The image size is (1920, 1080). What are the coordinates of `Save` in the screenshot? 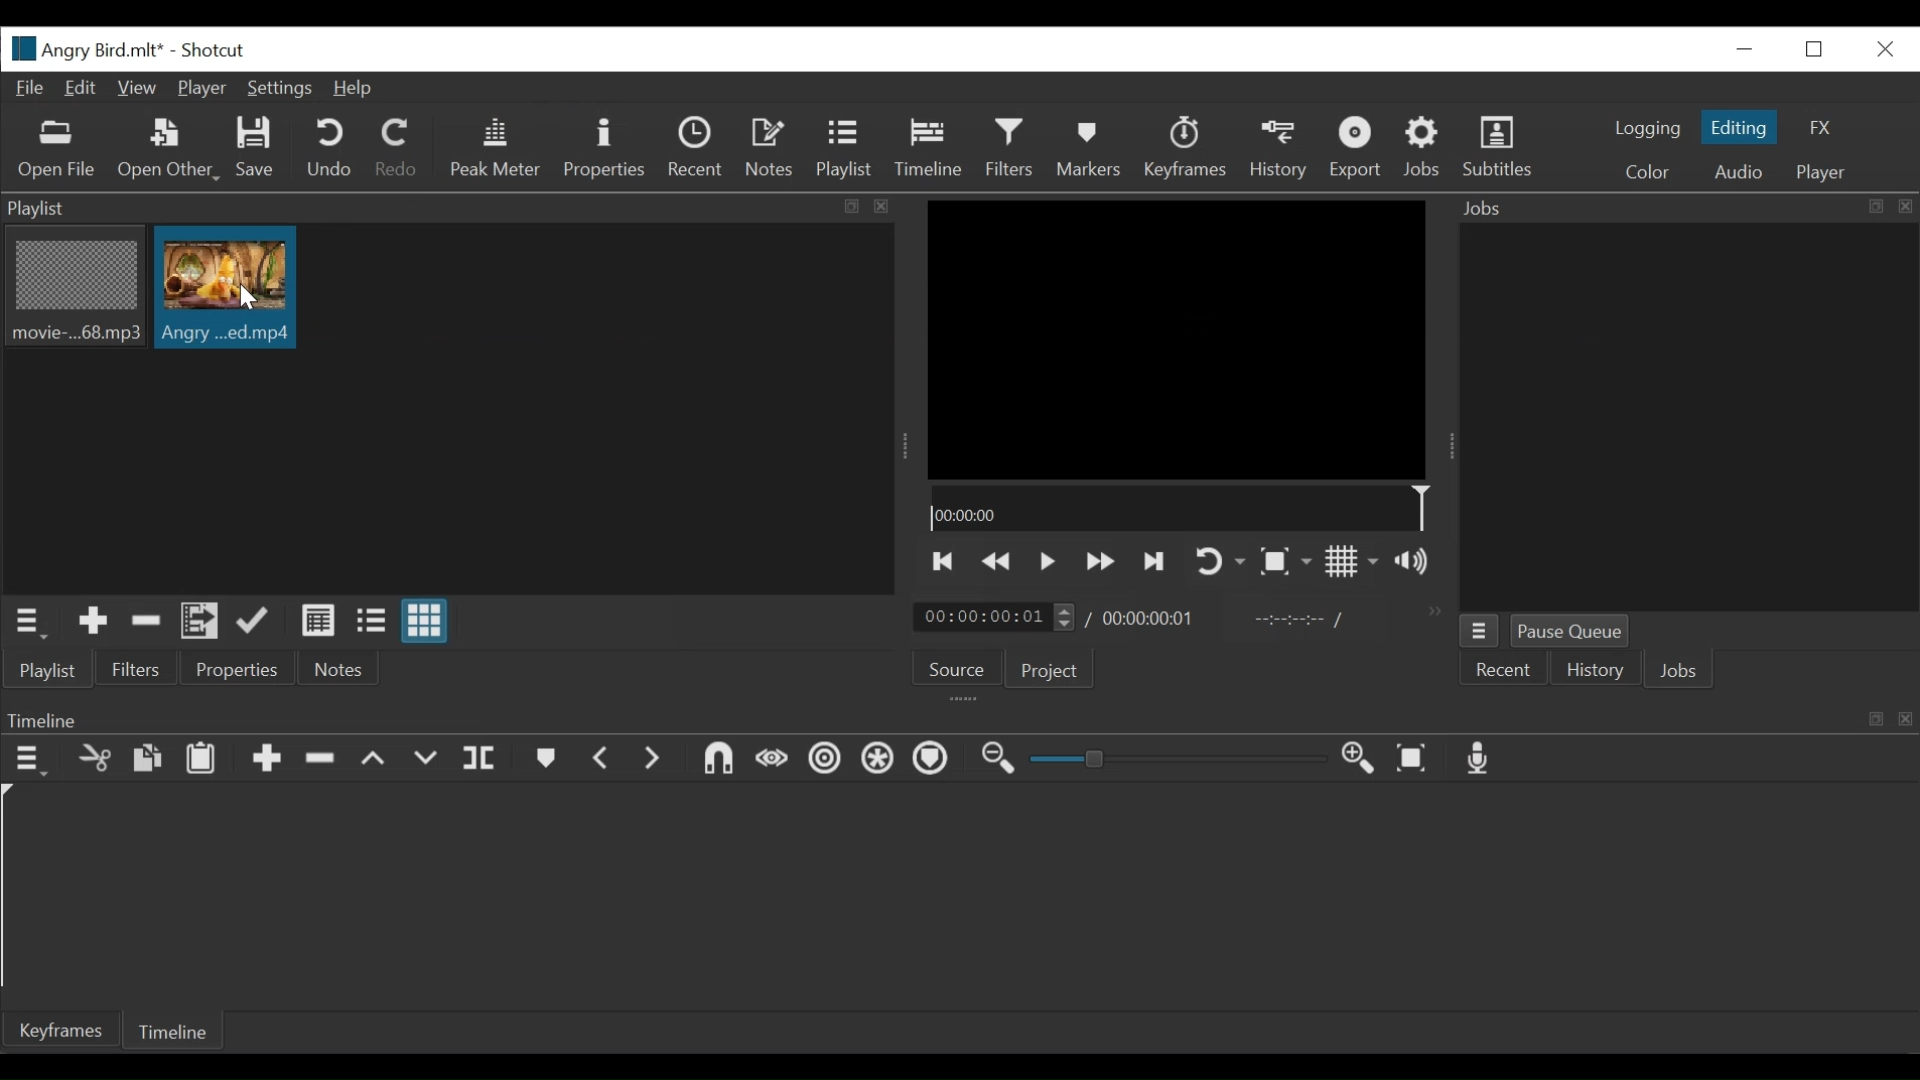 It's located at (259, 151).